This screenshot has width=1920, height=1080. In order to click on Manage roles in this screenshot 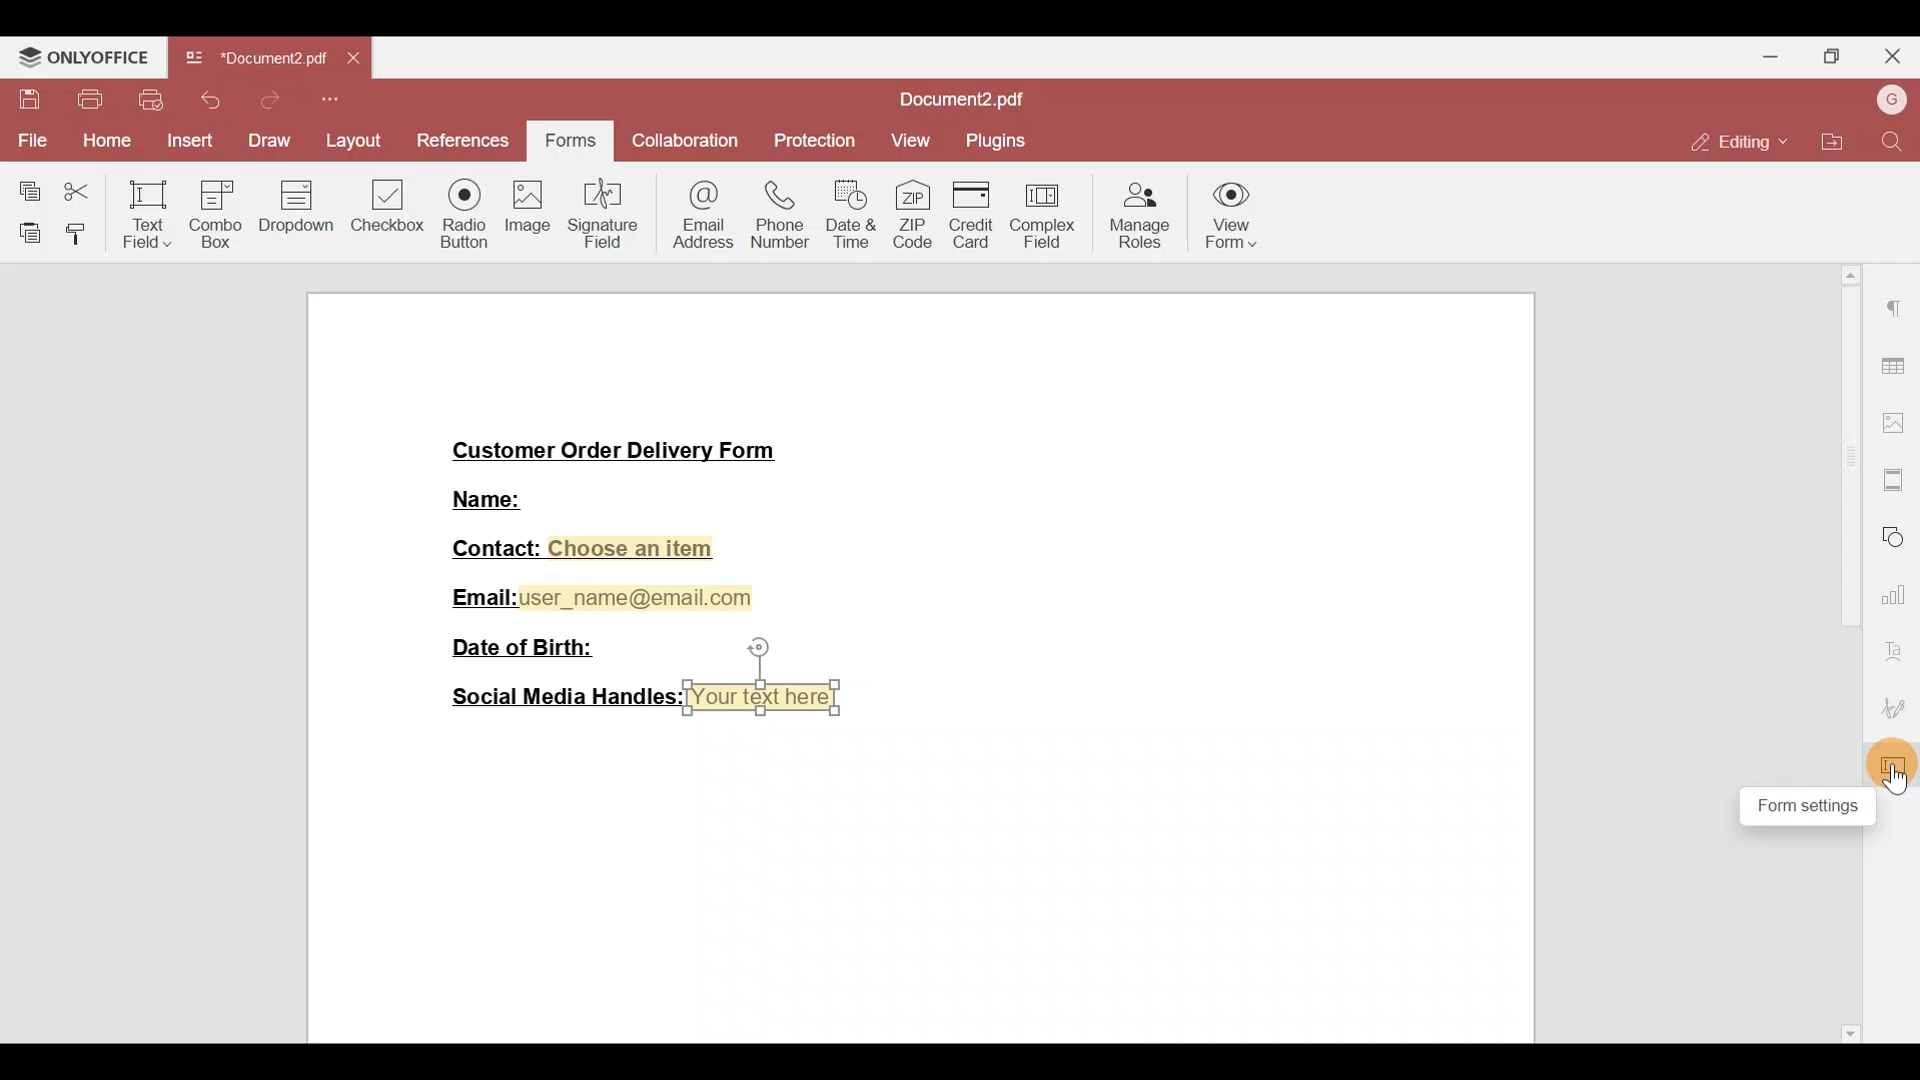, I will do `click(1142, 212)`.